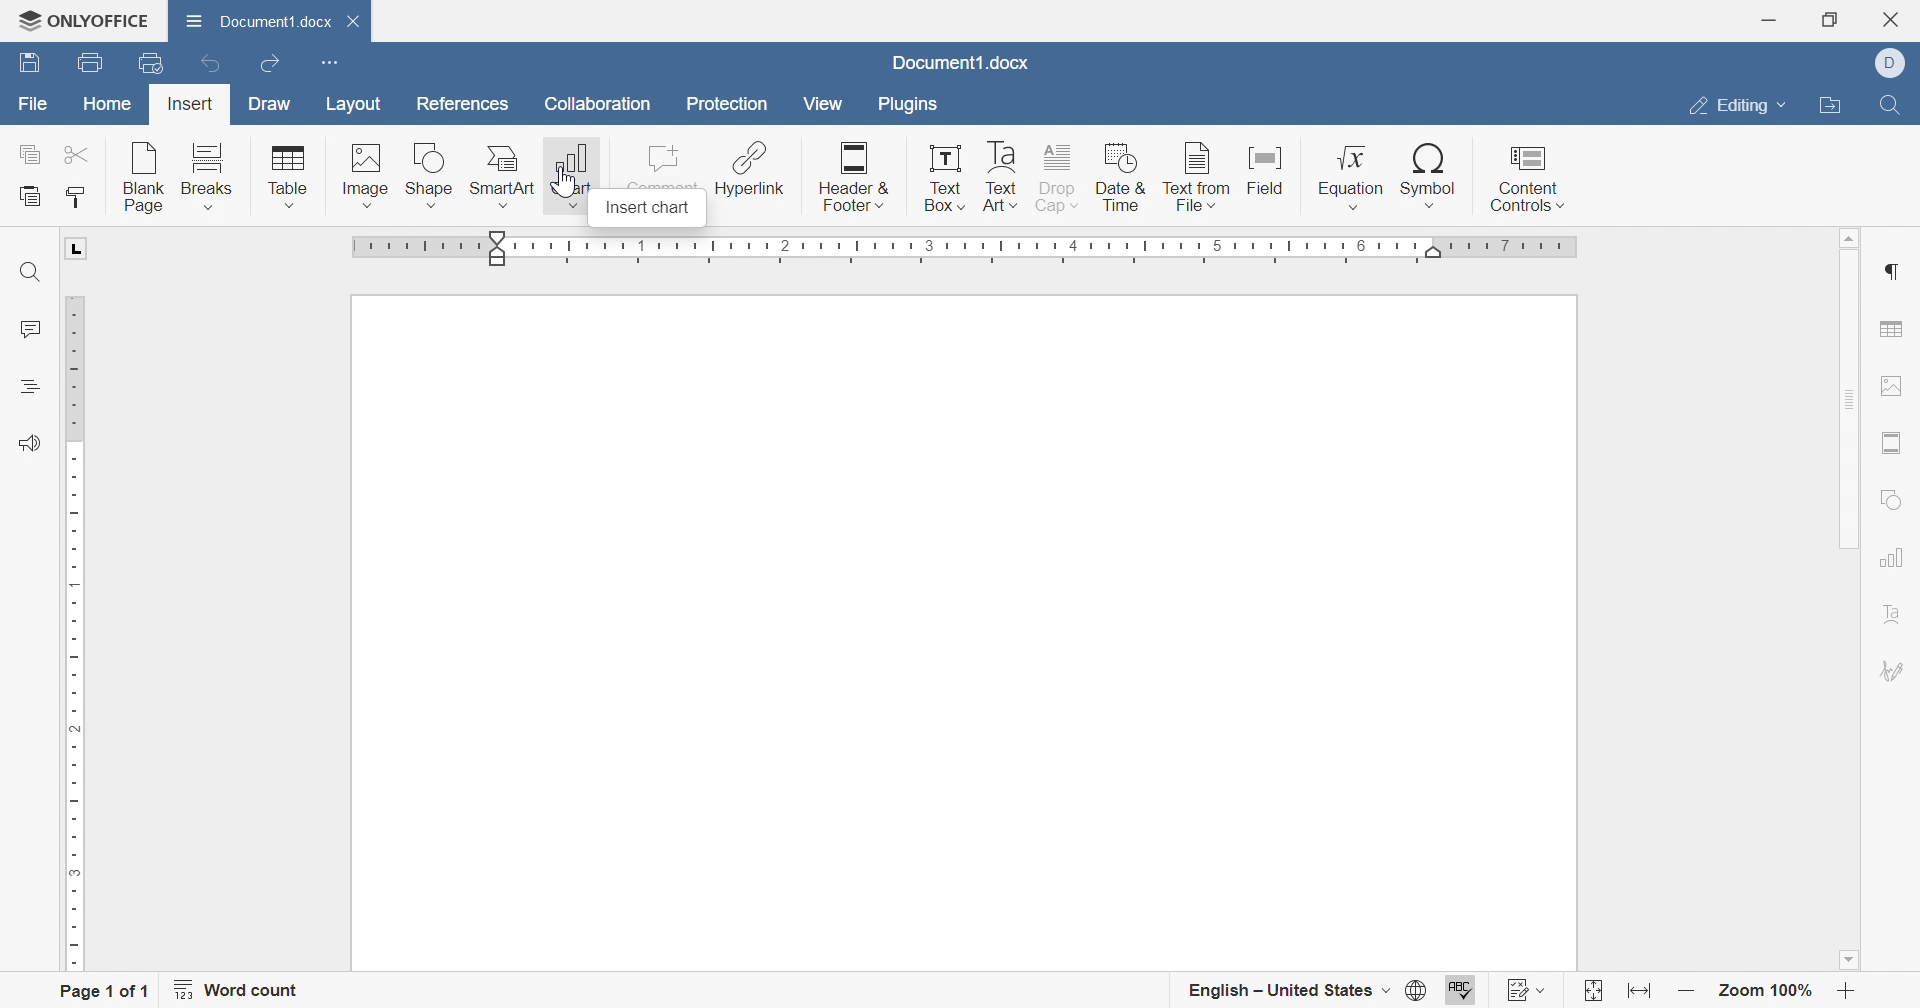  What do you see at coordinates (1897, 500) in the screenshot?
I see `Shape settings` at bounding box center [1897, 500].